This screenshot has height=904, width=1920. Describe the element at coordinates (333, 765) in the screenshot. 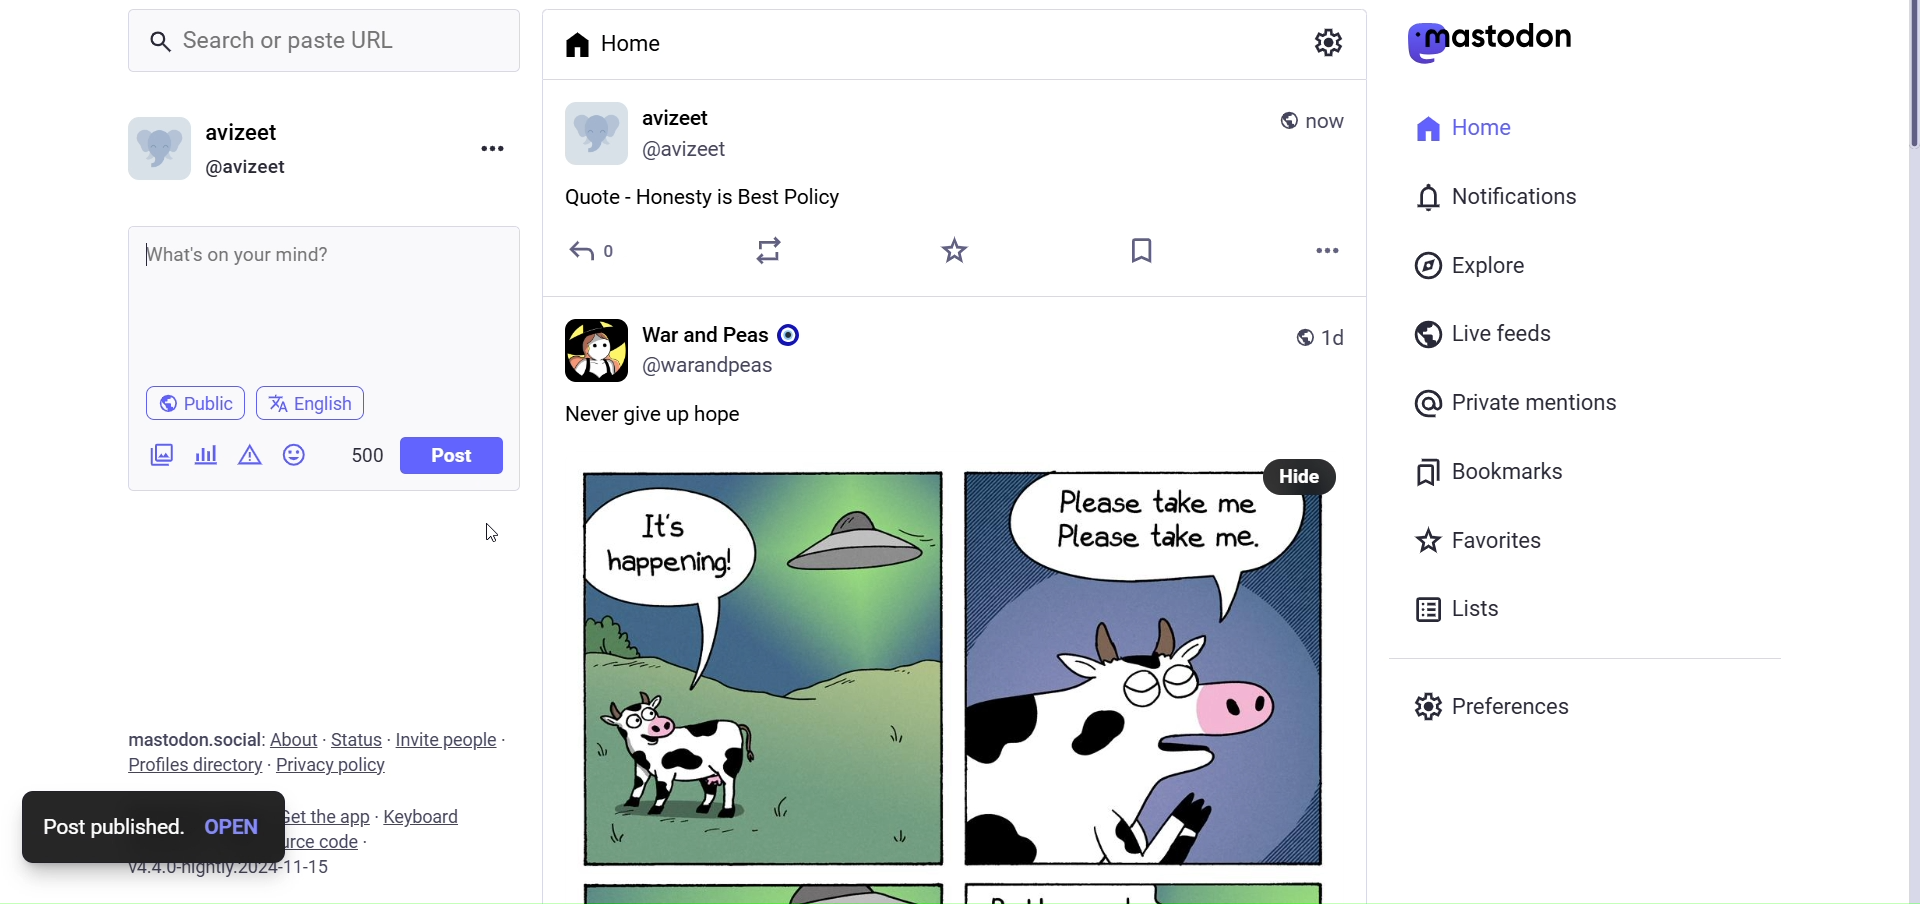

I see `Privacy Policy` at that location.